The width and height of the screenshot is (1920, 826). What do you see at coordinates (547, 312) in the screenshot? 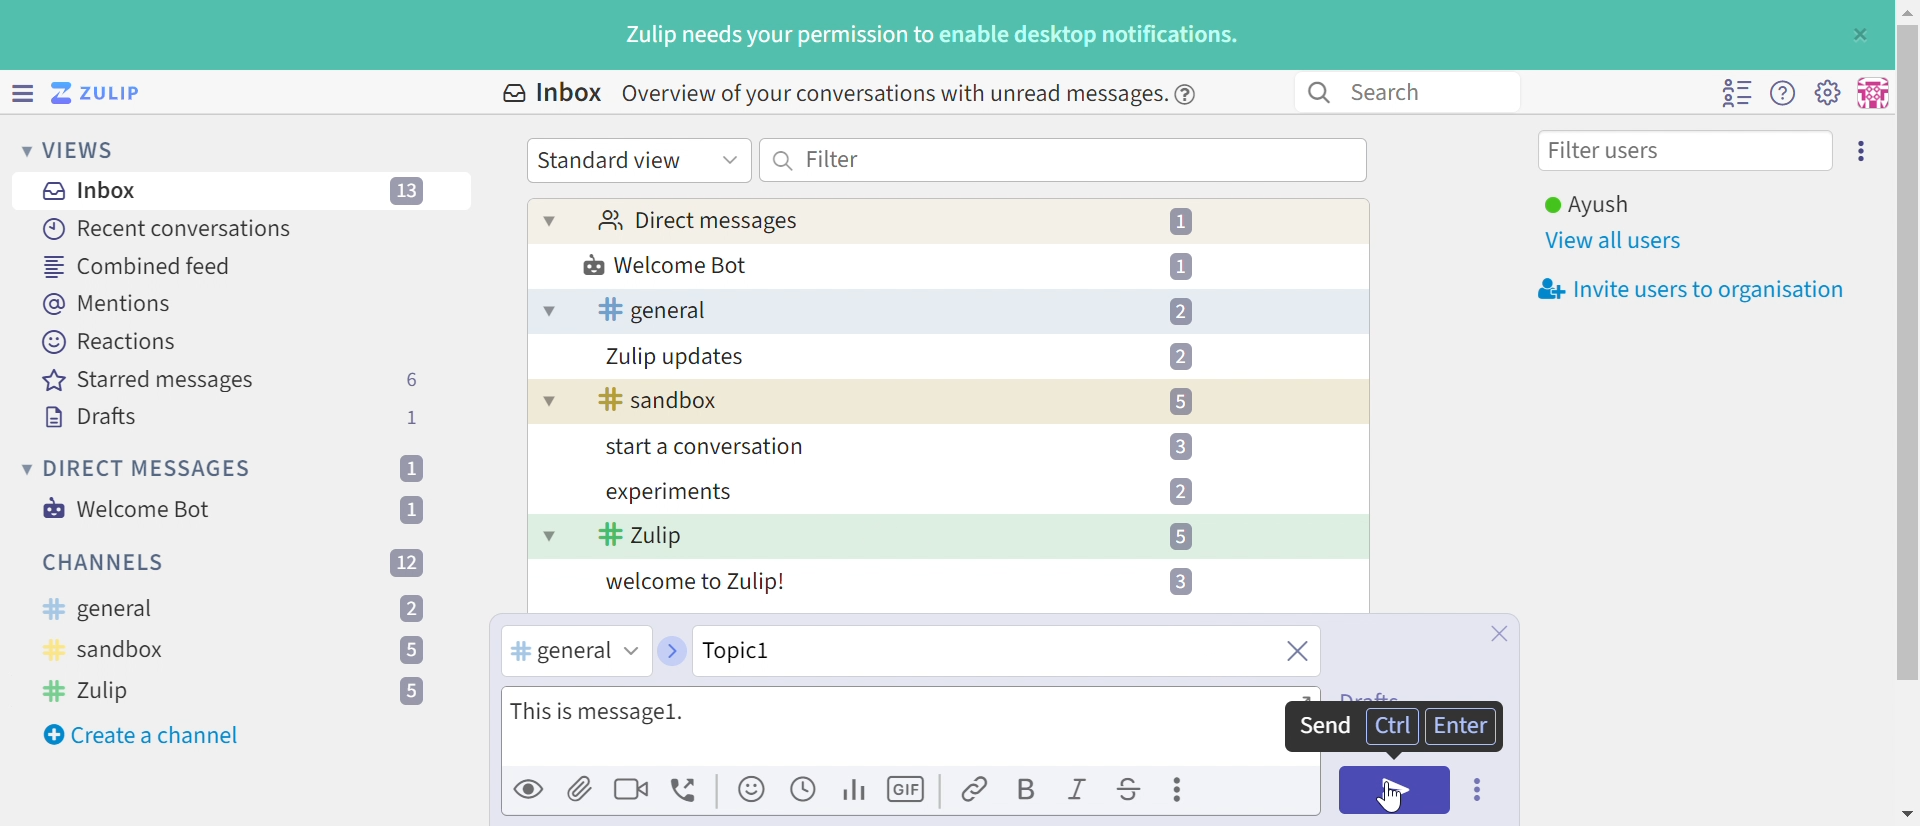
I see `Drop Down` at bounding box center [547, 312].